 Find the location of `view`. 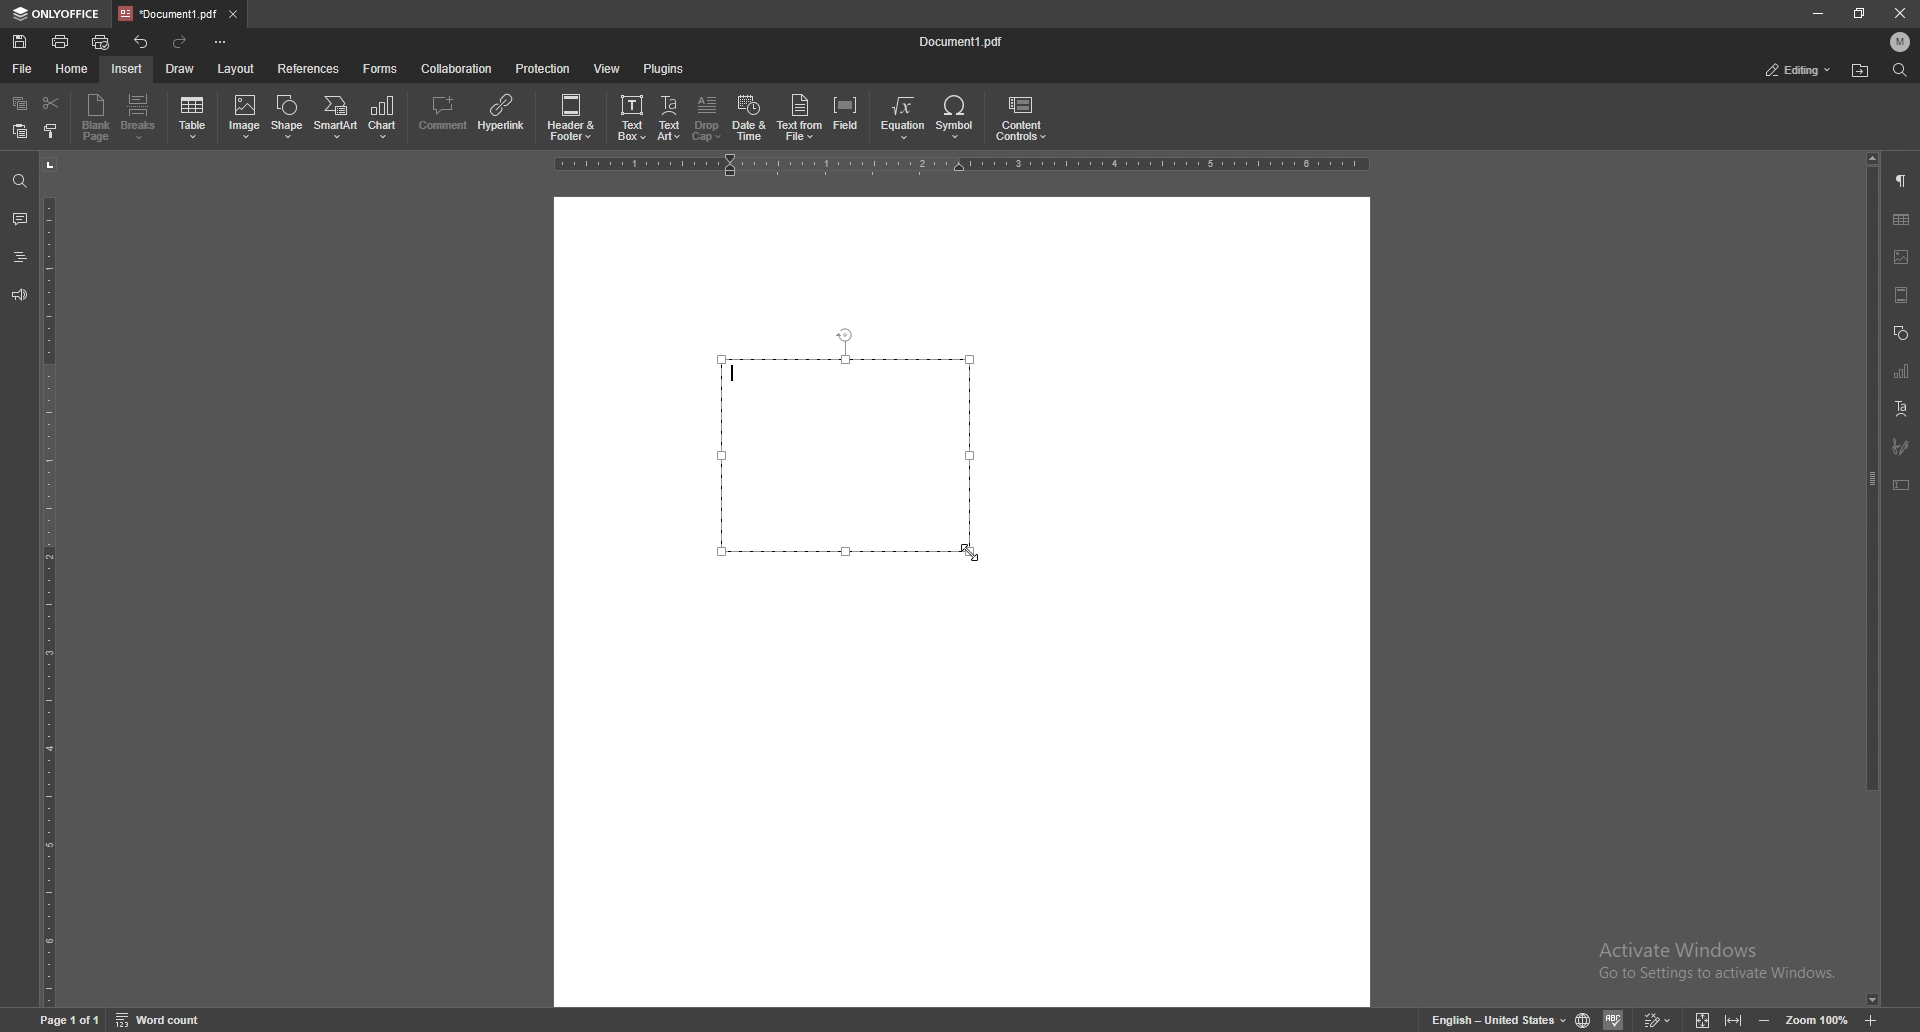

view is located at coordinates (608, 68).